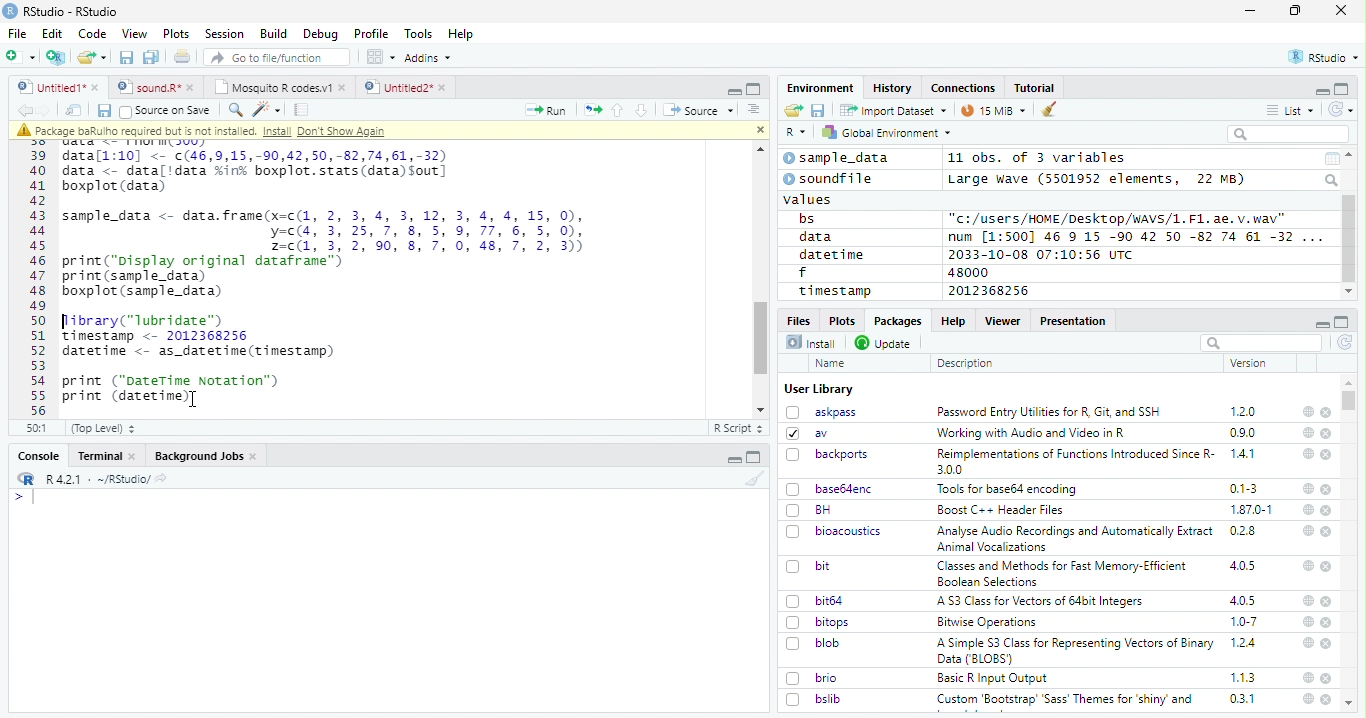 The height and width of the screenshot is (718, 1366). What do you see at coordinates (1077, 650) in the screenshot?
I see `A Simple S3 Class for Representing Vectors of Binary
Data (BLOBS)` at bounding box center [1077, 650].